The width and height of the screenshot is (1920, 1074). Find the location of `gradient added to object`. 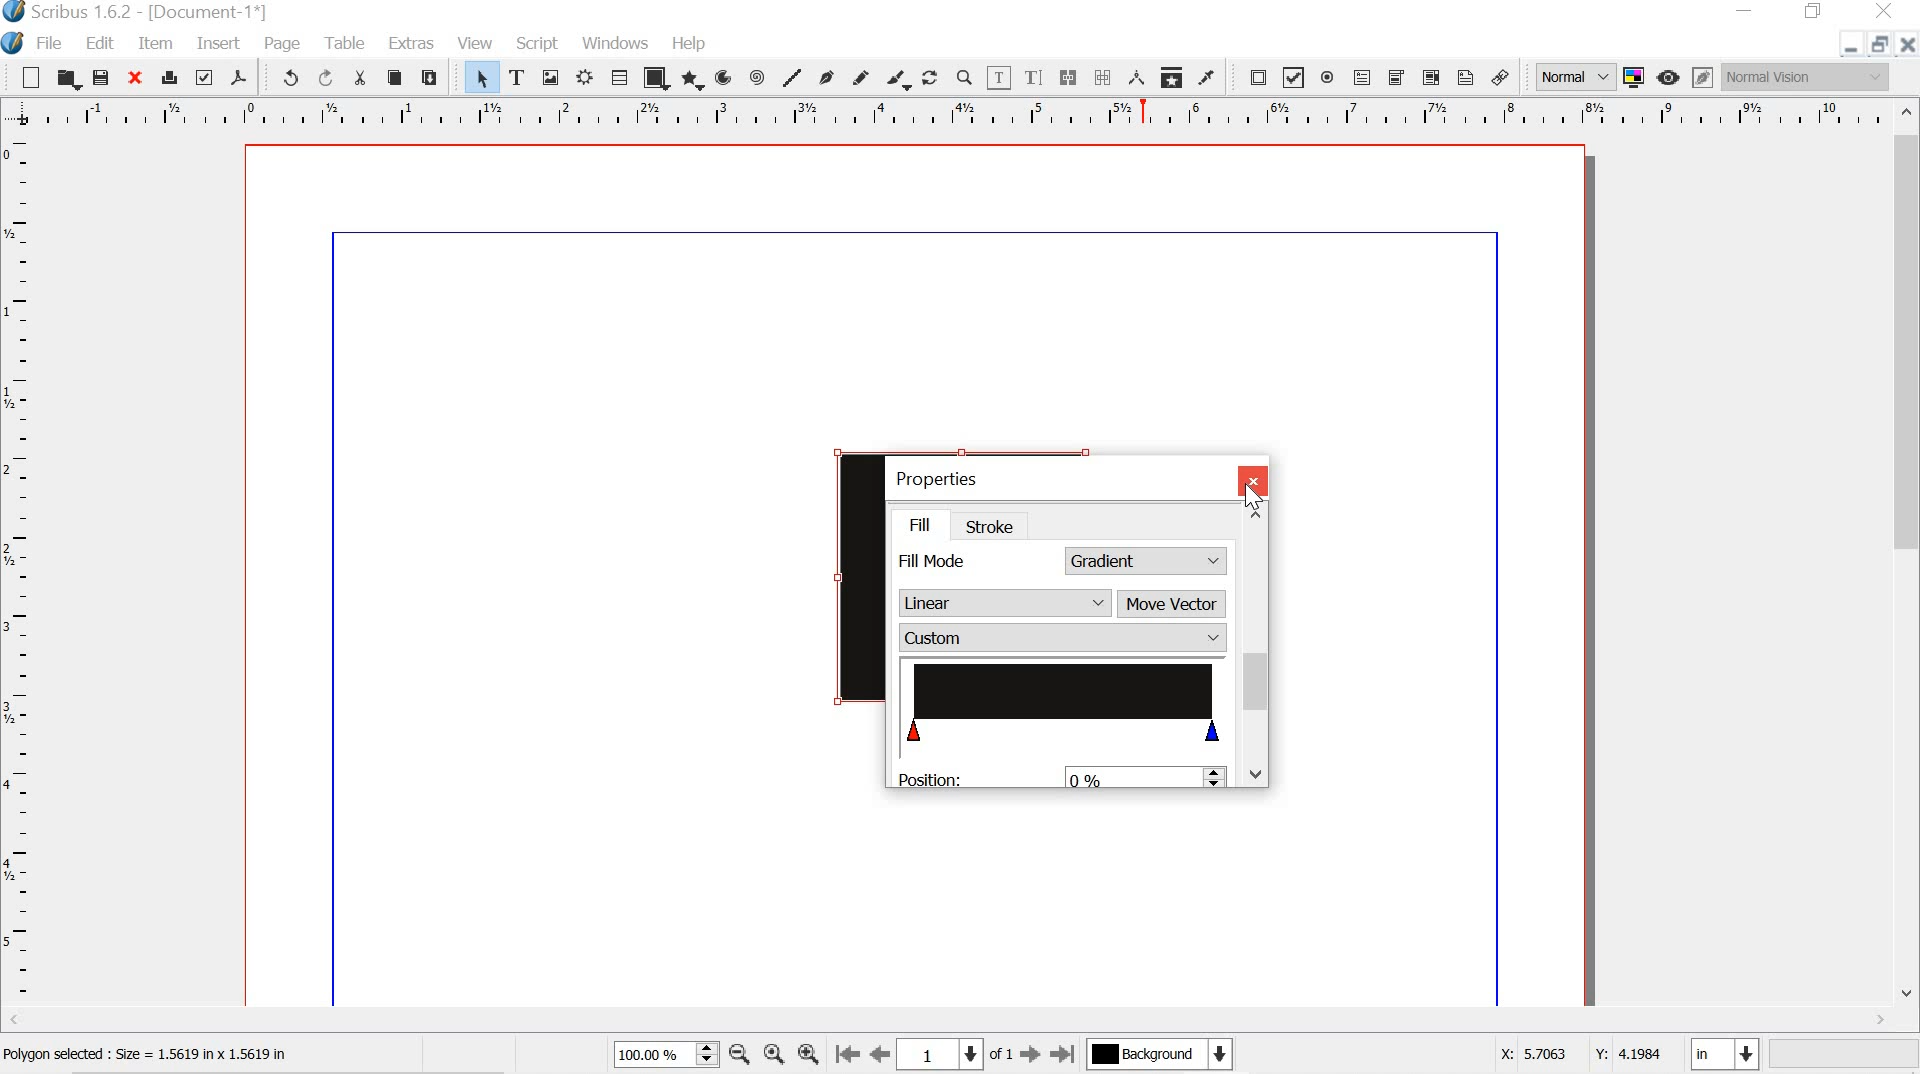

gradient added to object is located at coordinates (849, 576).